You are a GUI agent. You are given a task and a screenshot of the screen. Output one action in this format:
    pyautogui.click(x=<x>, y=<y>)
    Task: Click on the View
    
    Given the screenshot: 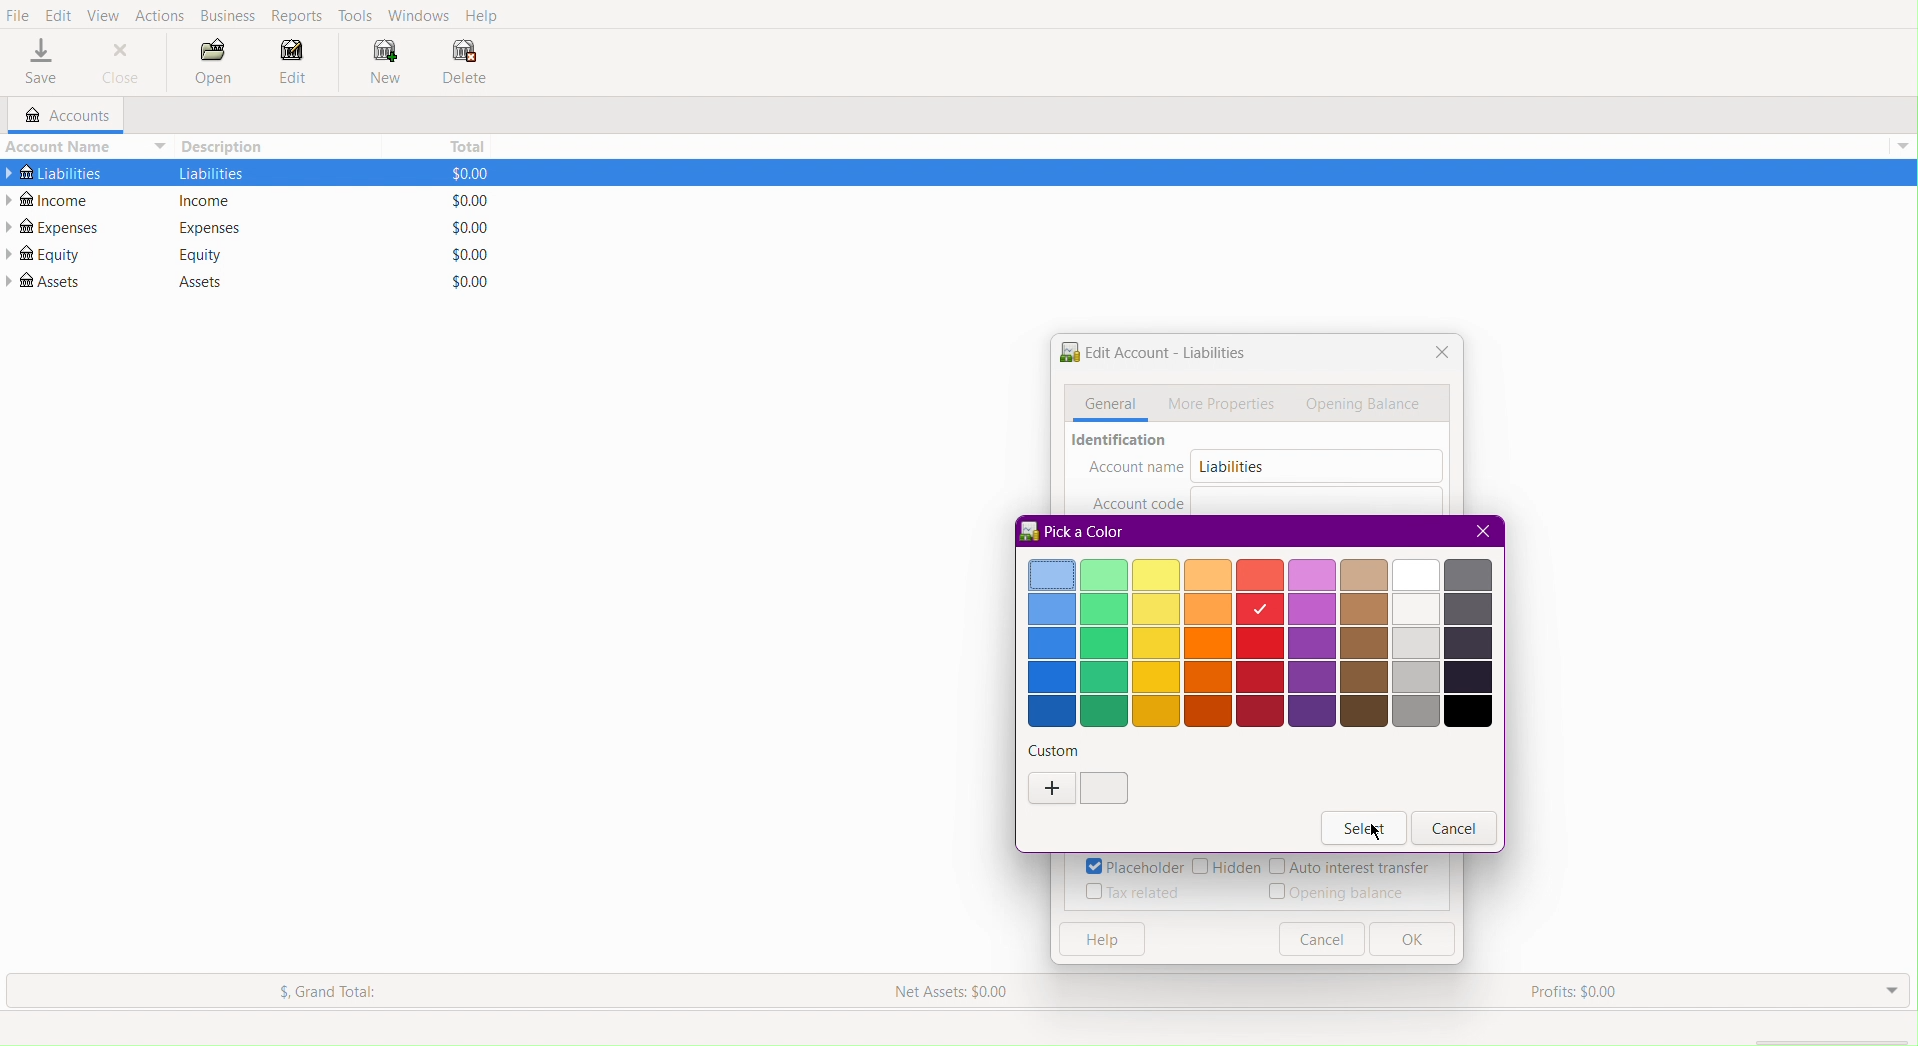 What is the action you would take?
    pyautogui.click(x=105, y=13)
    